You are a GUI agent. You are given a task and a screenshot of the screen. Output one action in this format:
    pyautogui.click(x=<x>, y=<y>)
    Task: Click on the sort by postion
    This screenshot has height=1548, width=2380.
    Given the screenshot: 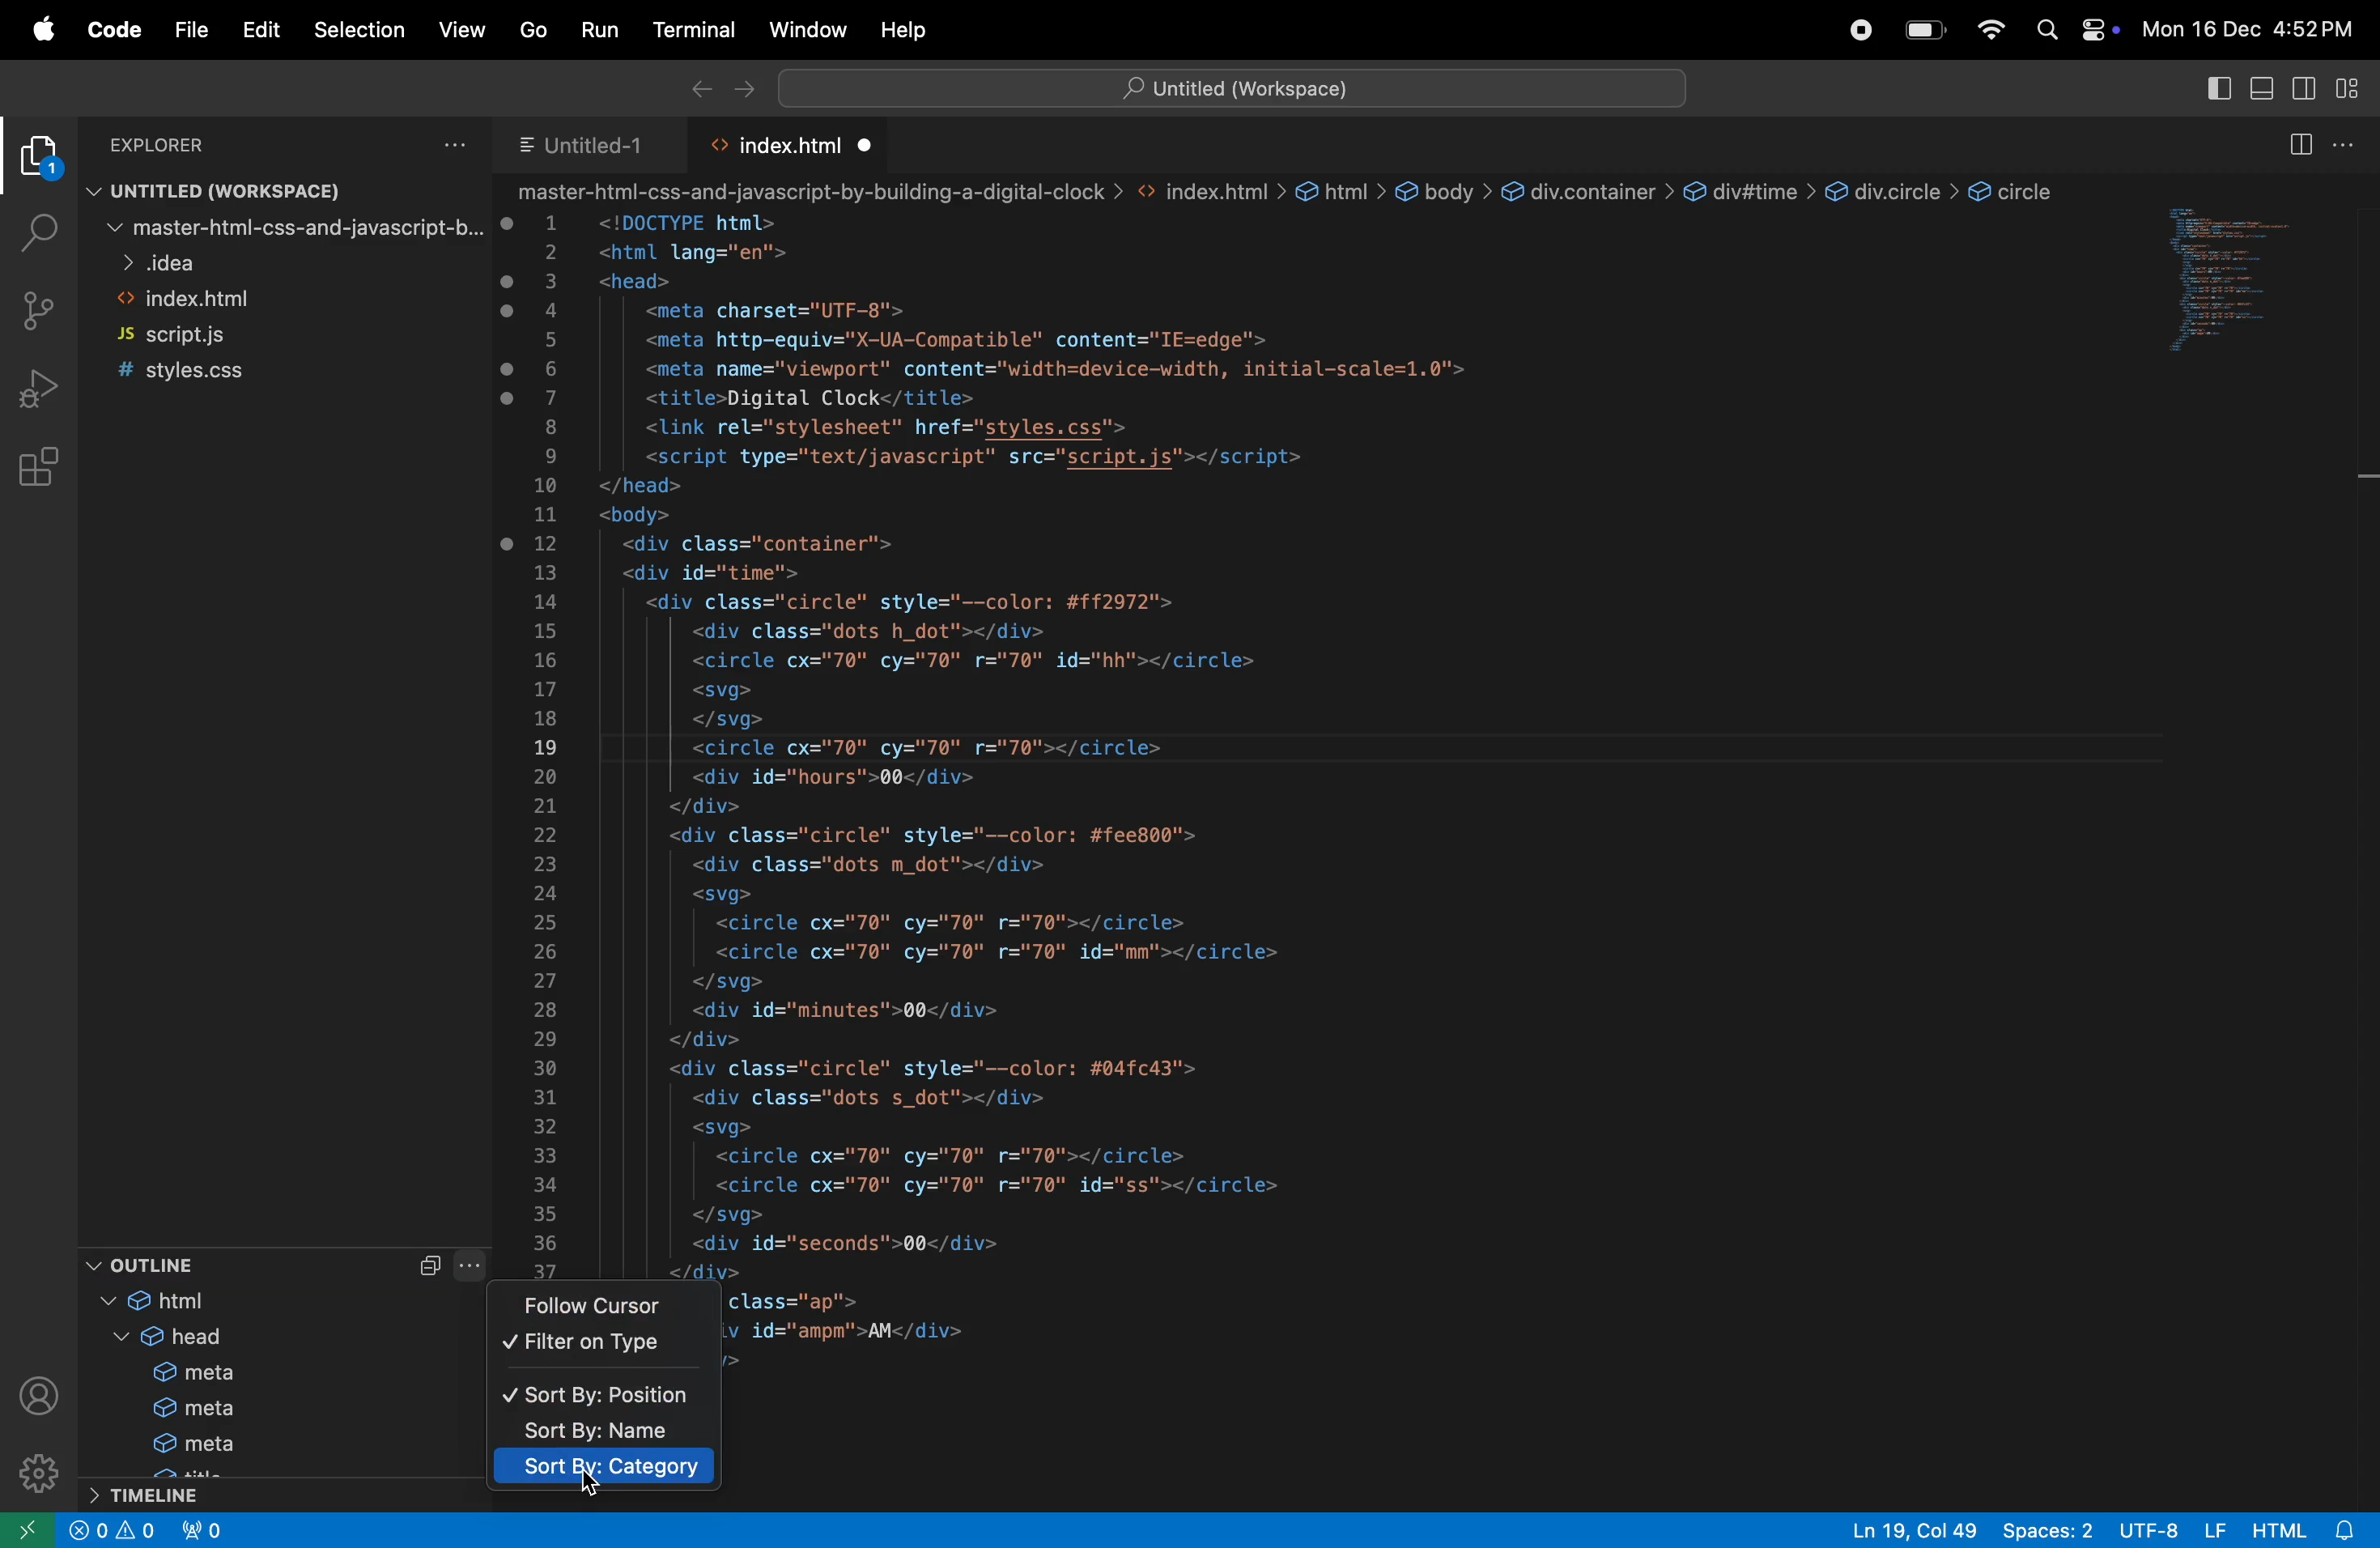 What is the action you would take?
    pyautogui.click(x=604, y=1397)
    